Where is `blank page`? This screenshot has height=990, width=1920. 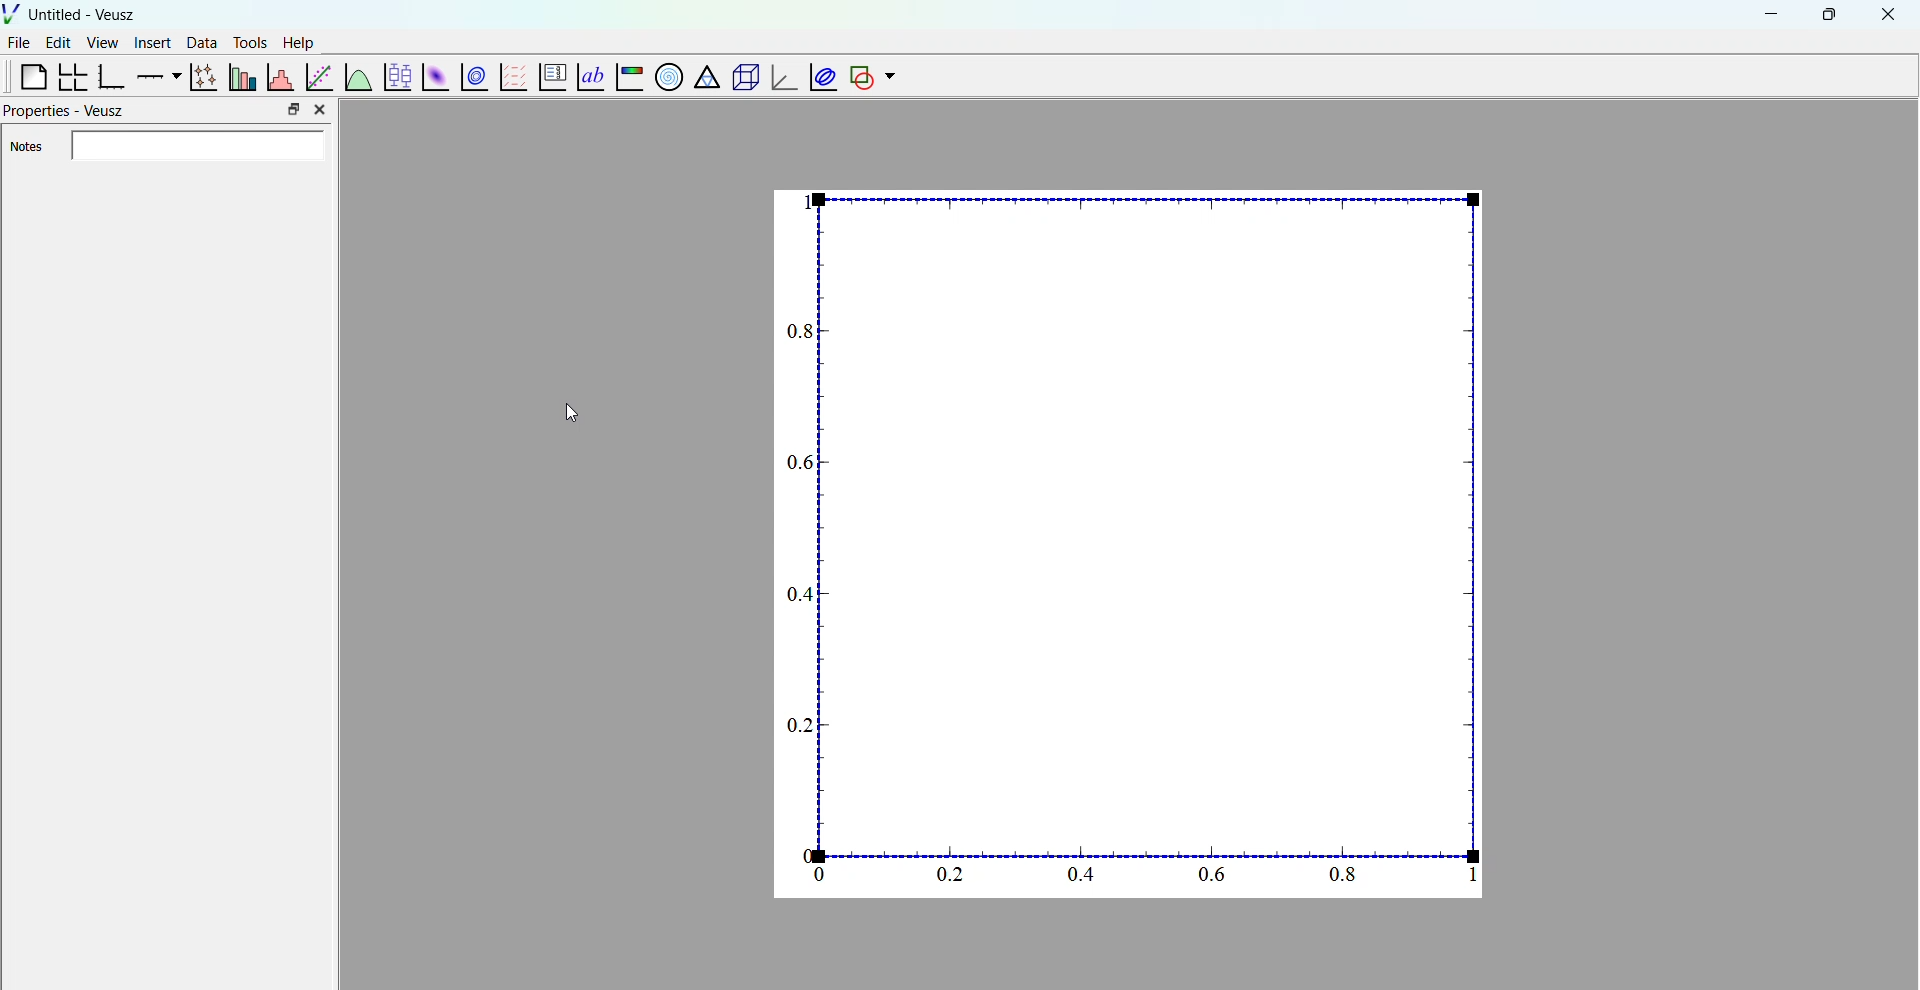
blank page is located at coordinates (25, 76).